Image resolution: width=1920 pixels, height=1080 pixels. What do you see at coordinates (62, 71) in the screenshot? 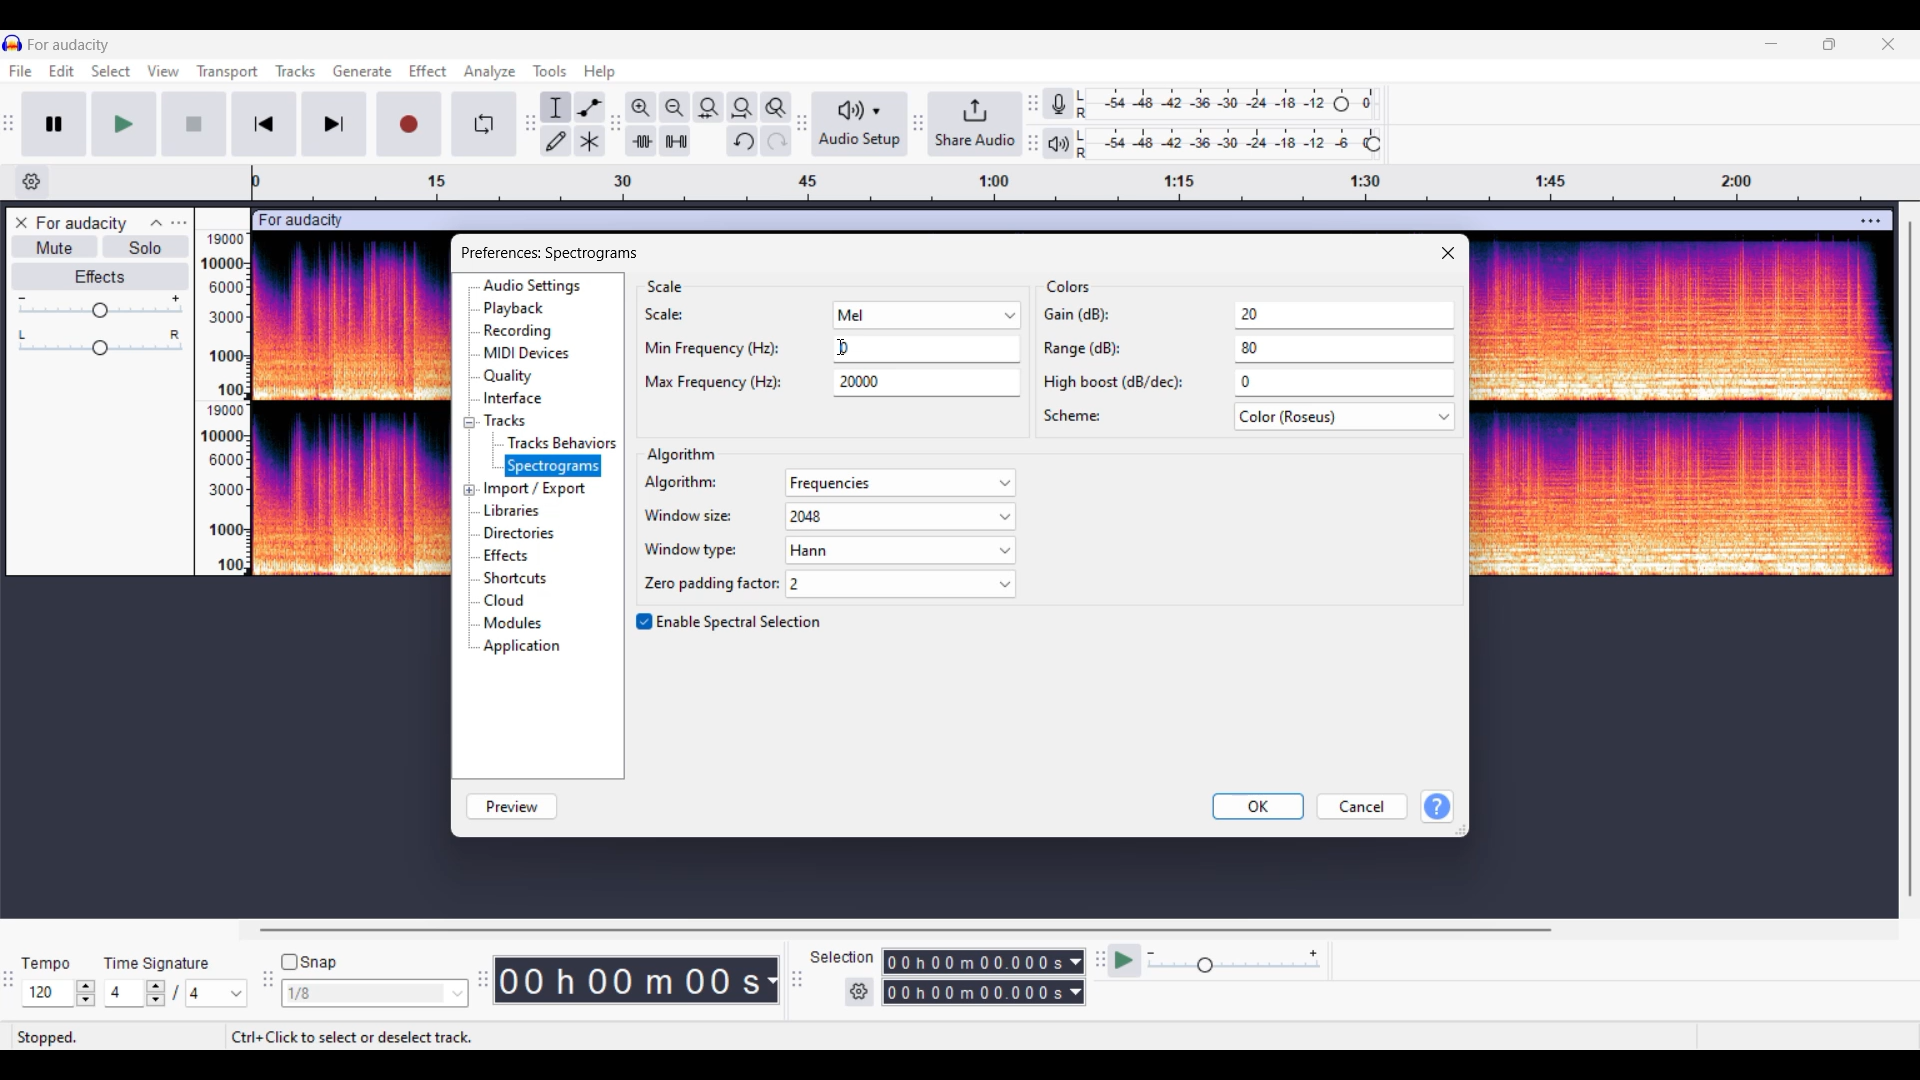
I see `Edit menu` at bounding box center [62, 71].